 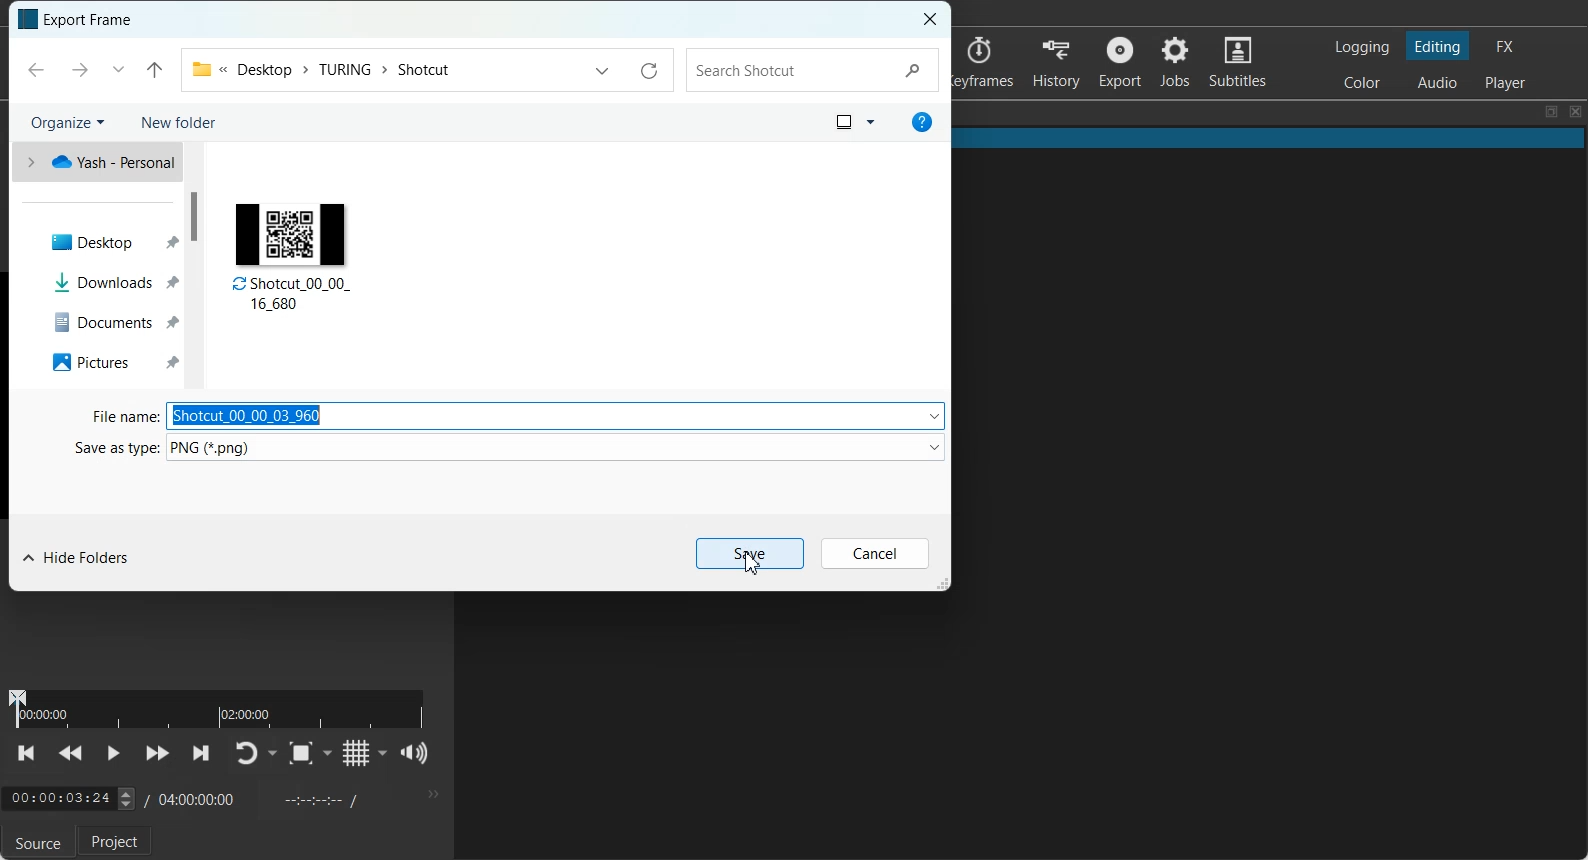 What do you see at coordinates (196, 217) in the screenshot?
I see `Vertical Scroll bar` at bounding box center [196, 217].